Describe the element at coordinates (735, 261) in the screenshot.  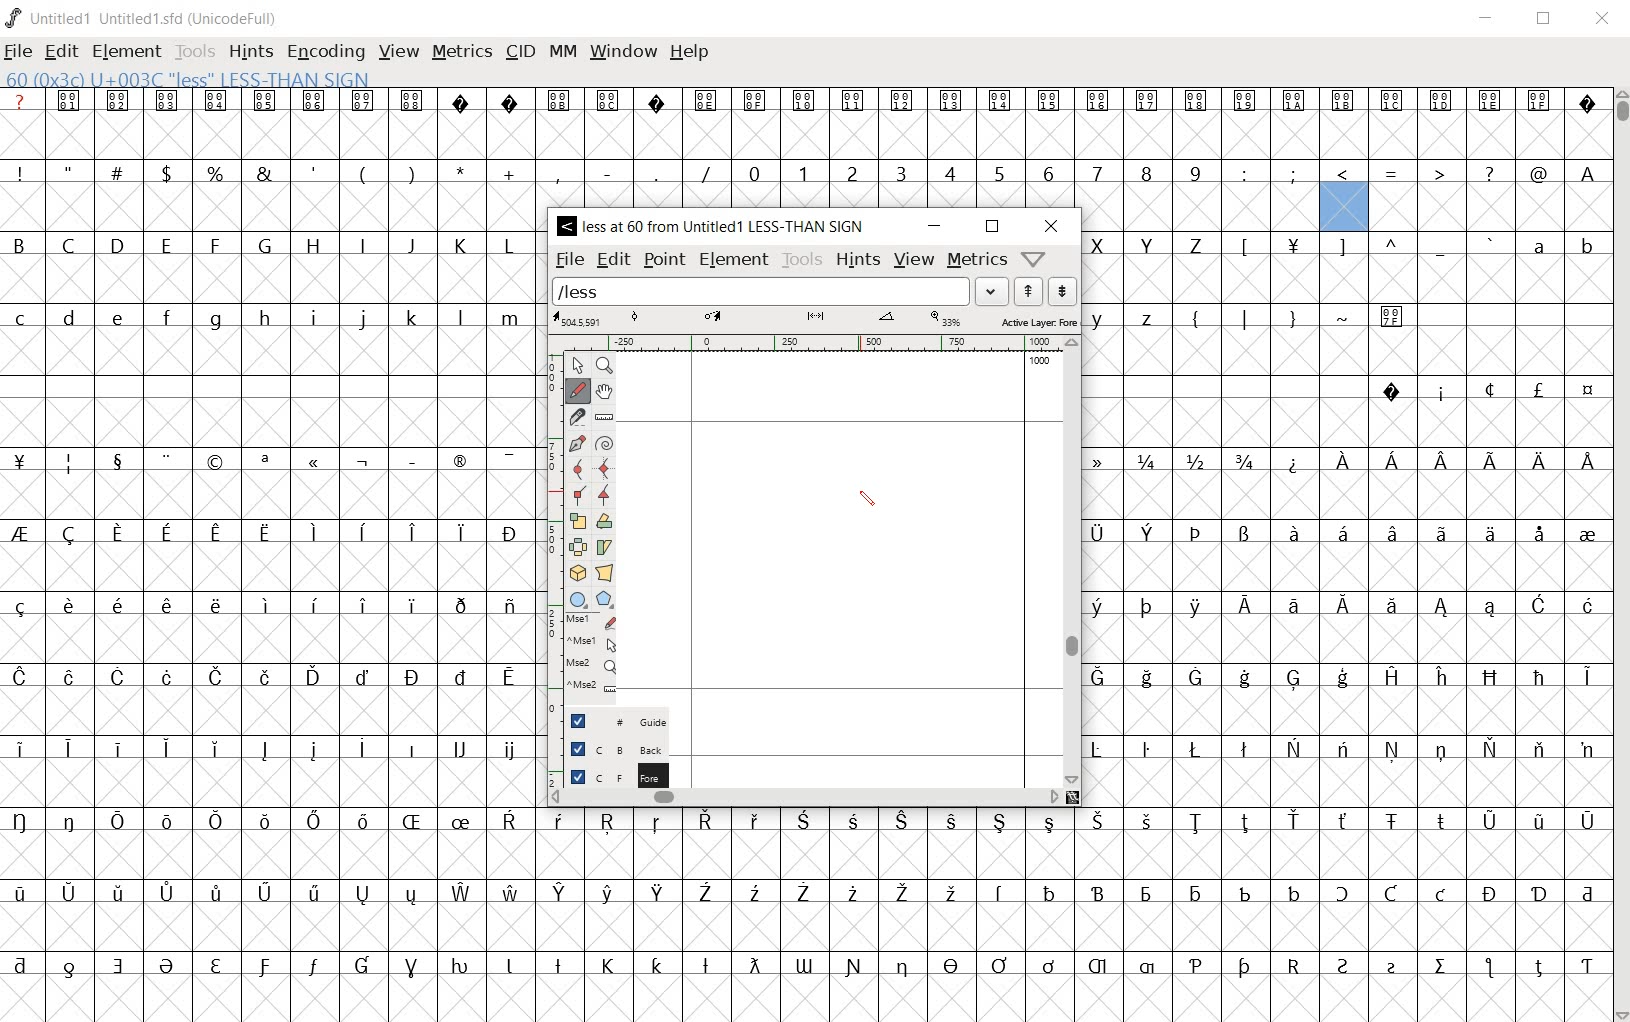
I see `element` at that location.